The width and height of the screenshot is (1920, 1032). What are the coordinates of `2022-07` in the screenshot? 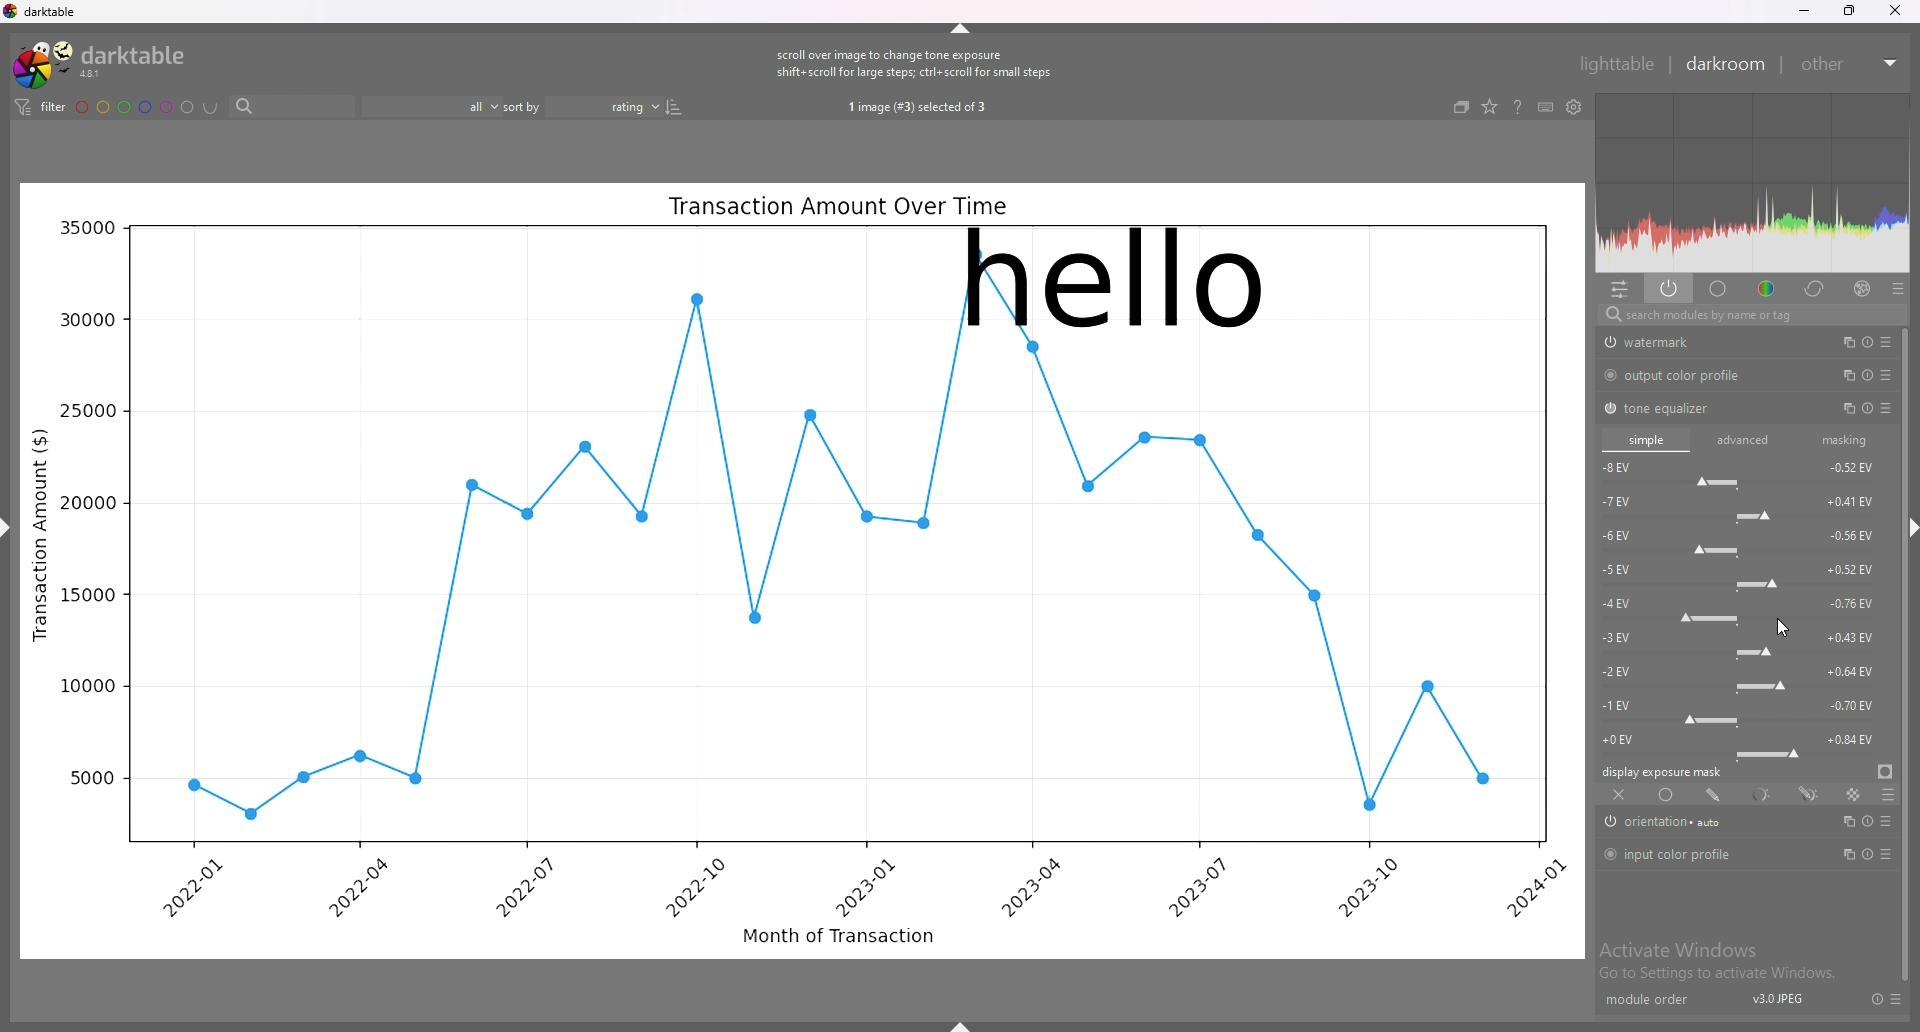 It's located at (521, 886).